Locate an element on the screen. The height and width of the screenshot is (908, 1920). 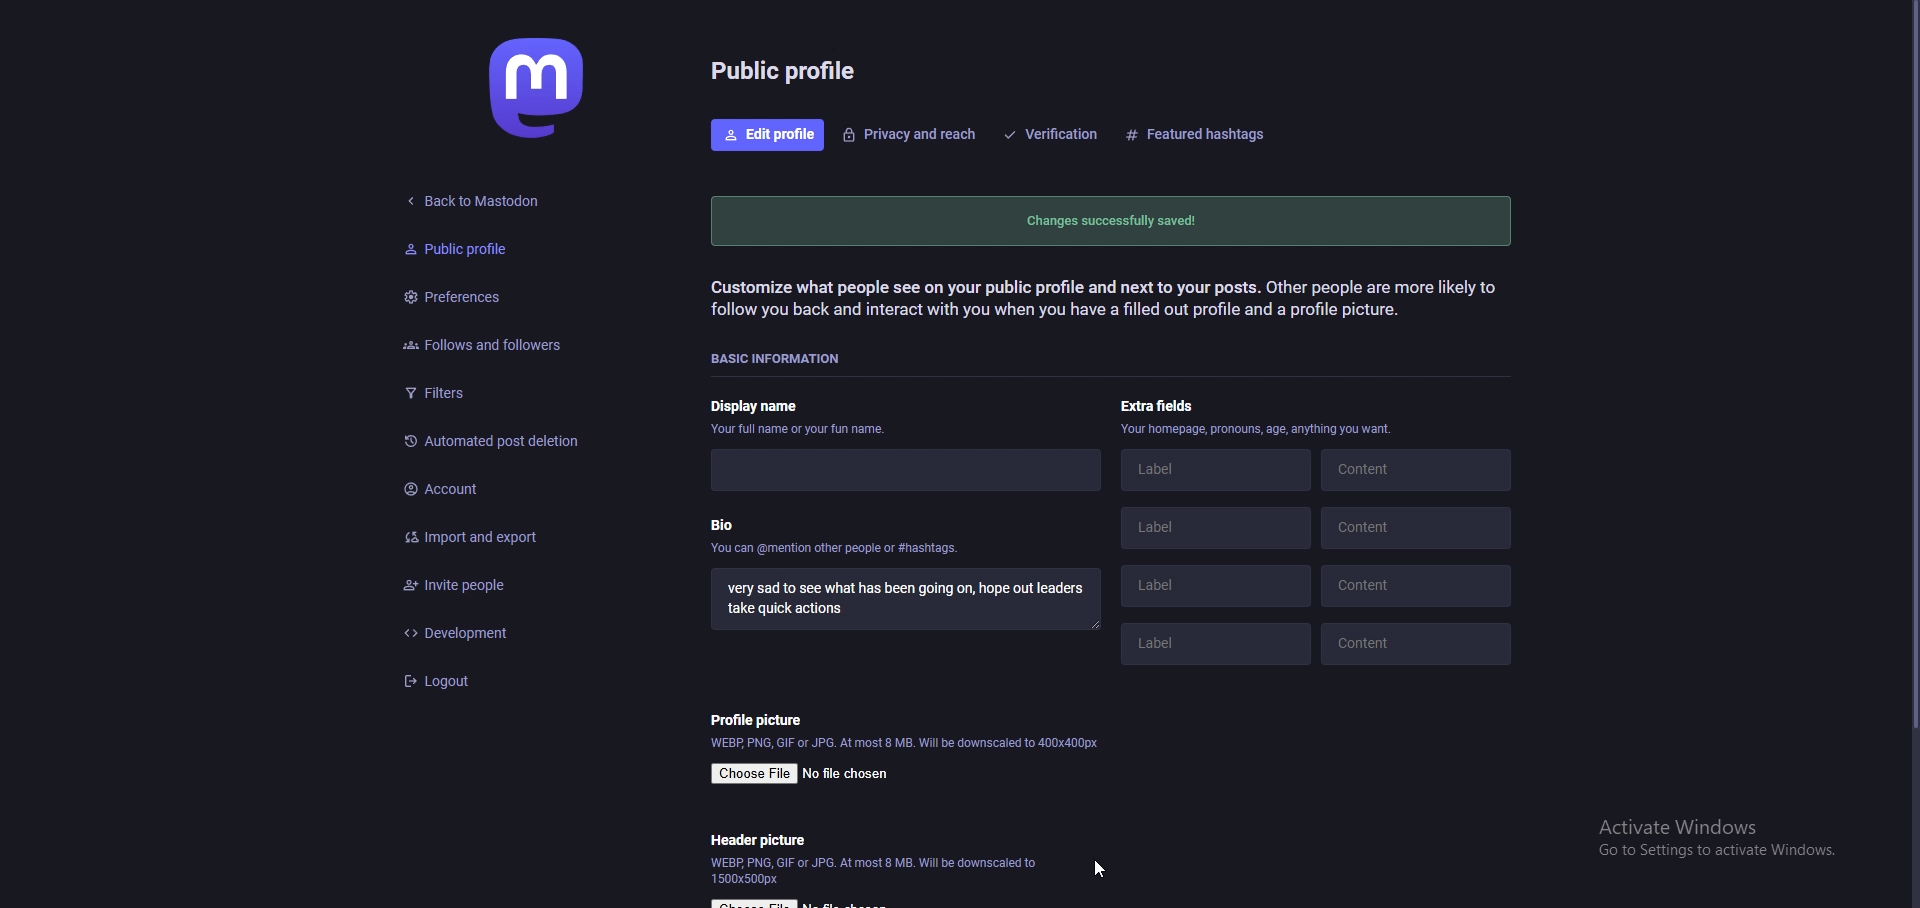
Content is located at coordinates (1410, 525).